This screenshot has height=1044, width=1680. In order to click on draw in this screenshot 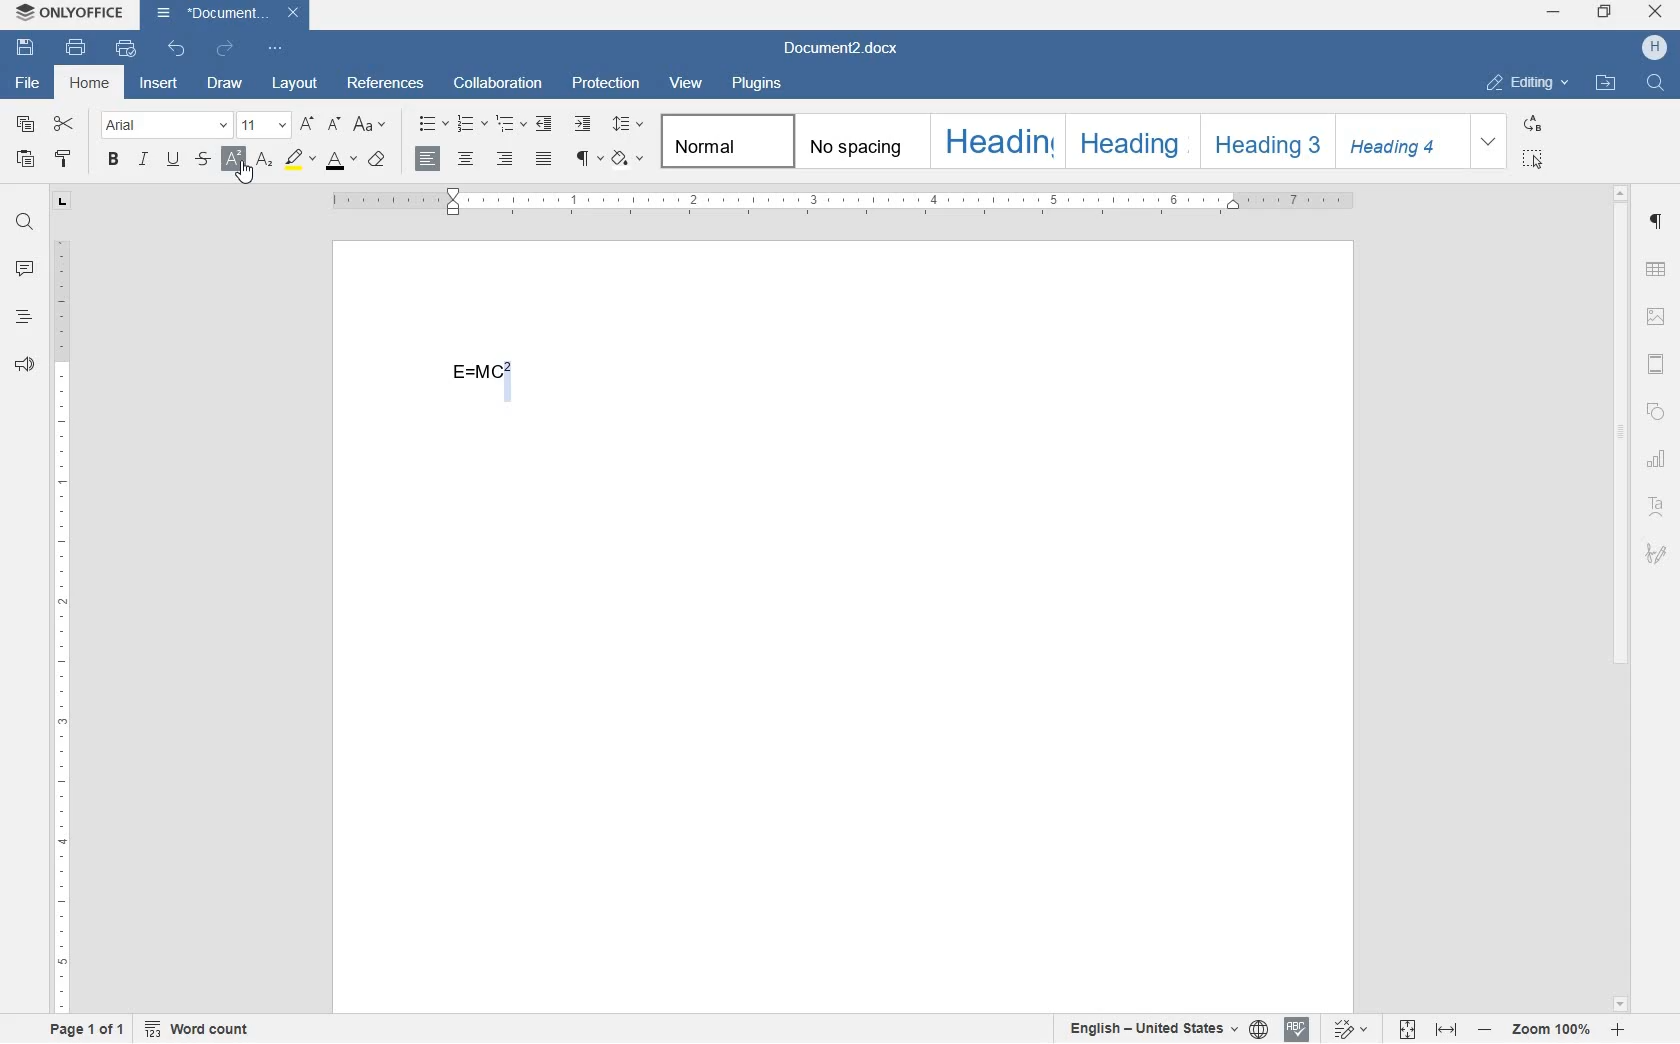, I will do `click(224, 86)`.